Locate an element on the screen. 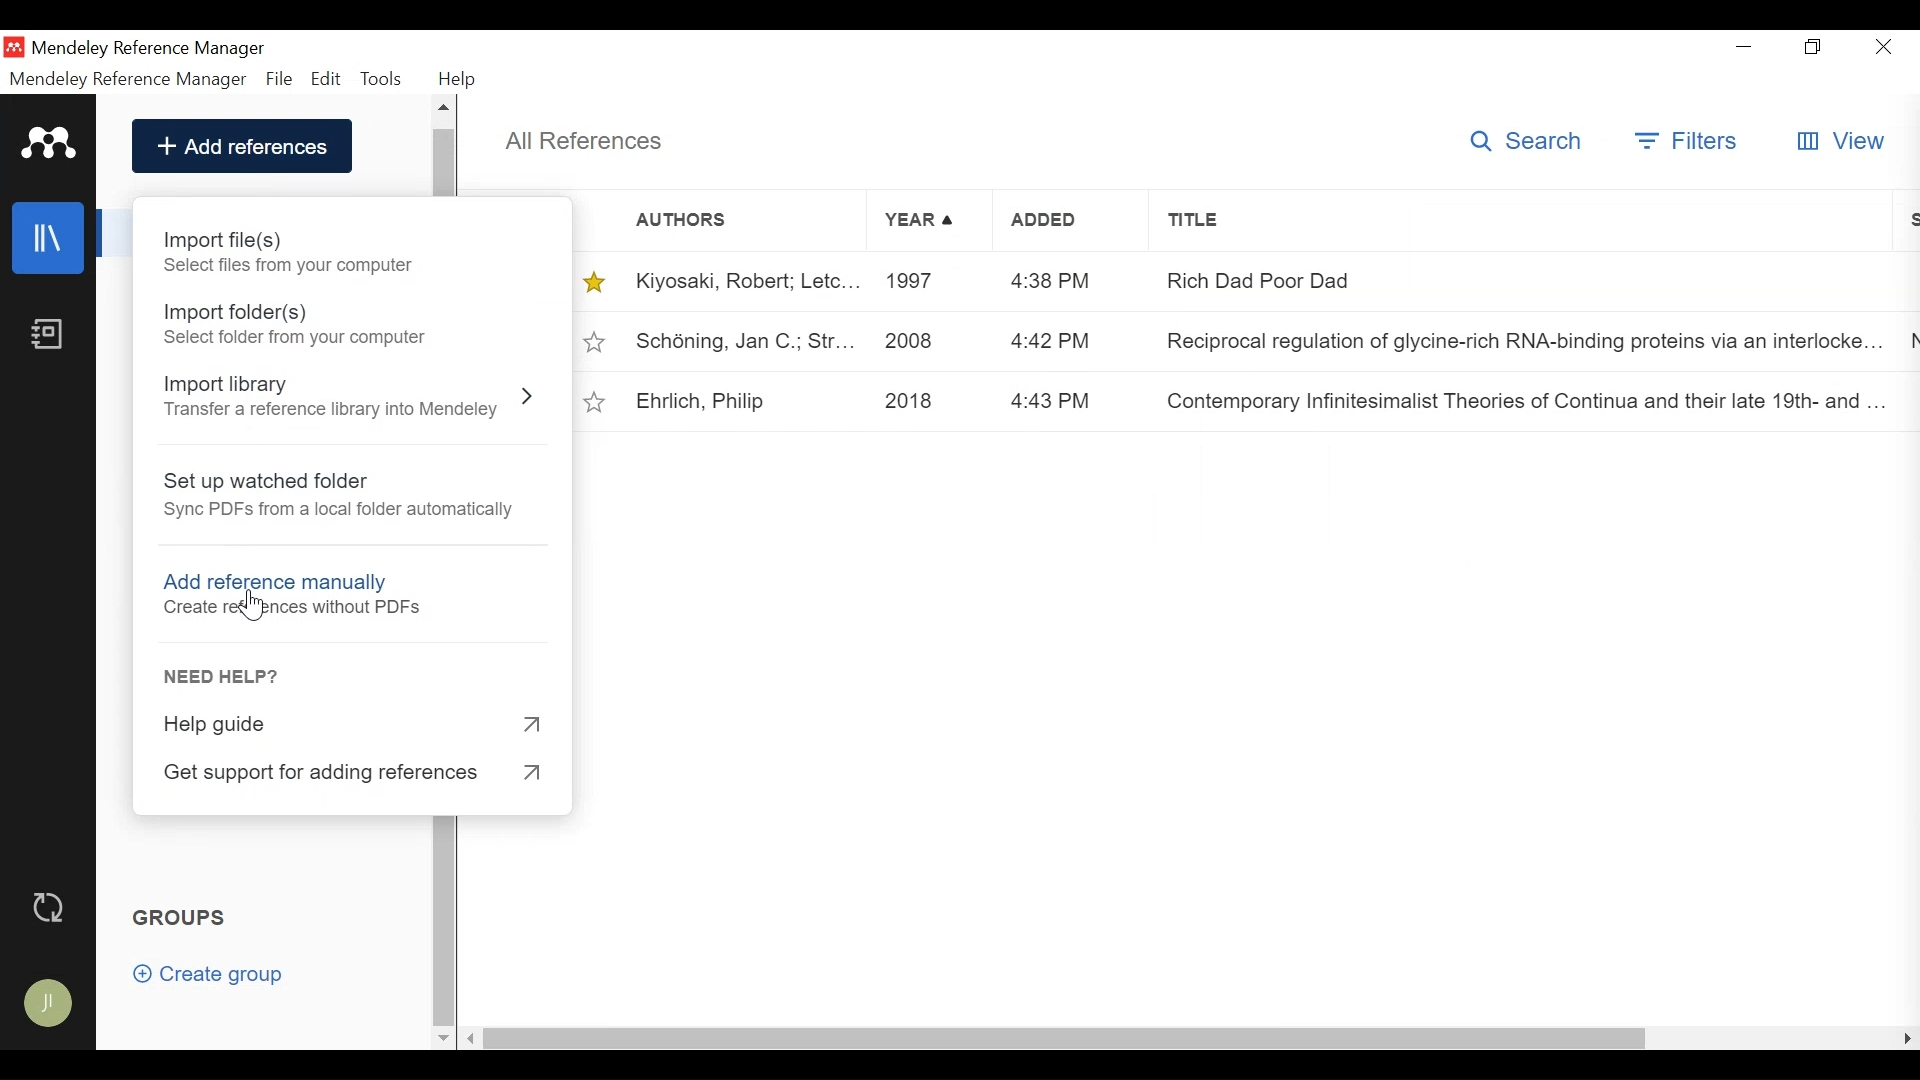  Transfer a reference library into Mendeley is located at coordinates (329, 412).